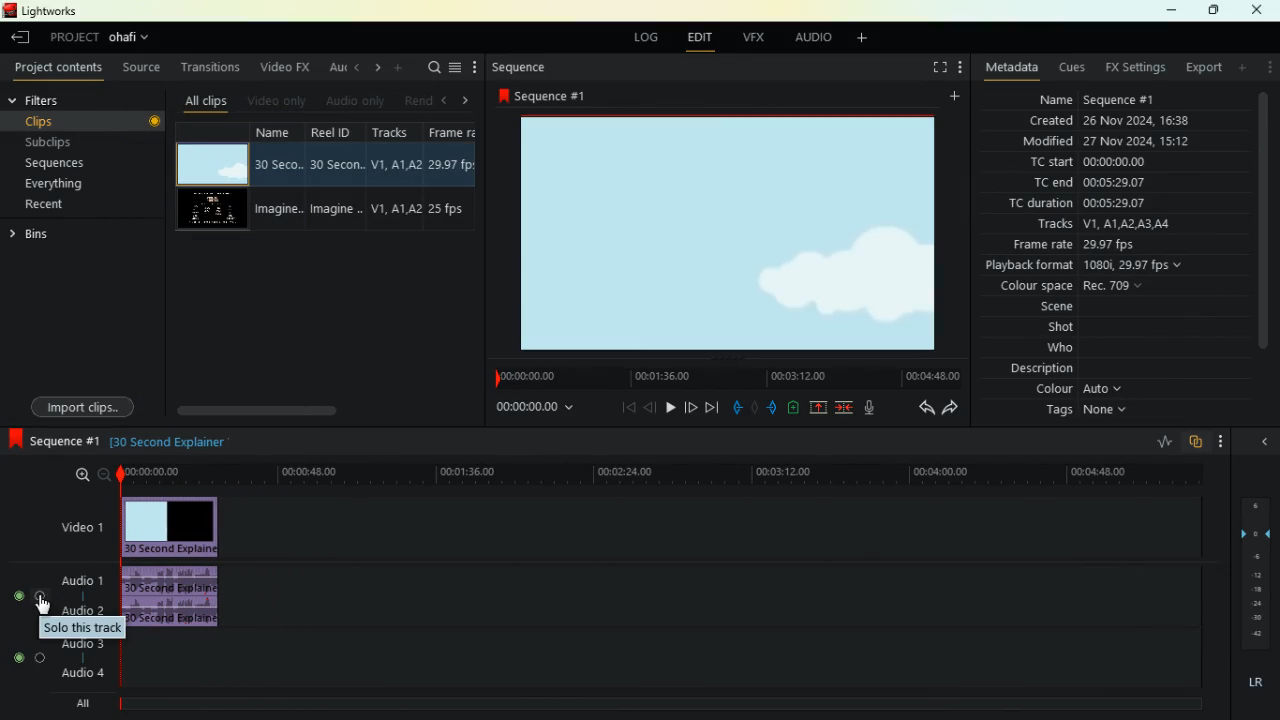  What do you see at coordinates (432, 68) in the screenshot?
I see `search` at bounding box center [432, 68].